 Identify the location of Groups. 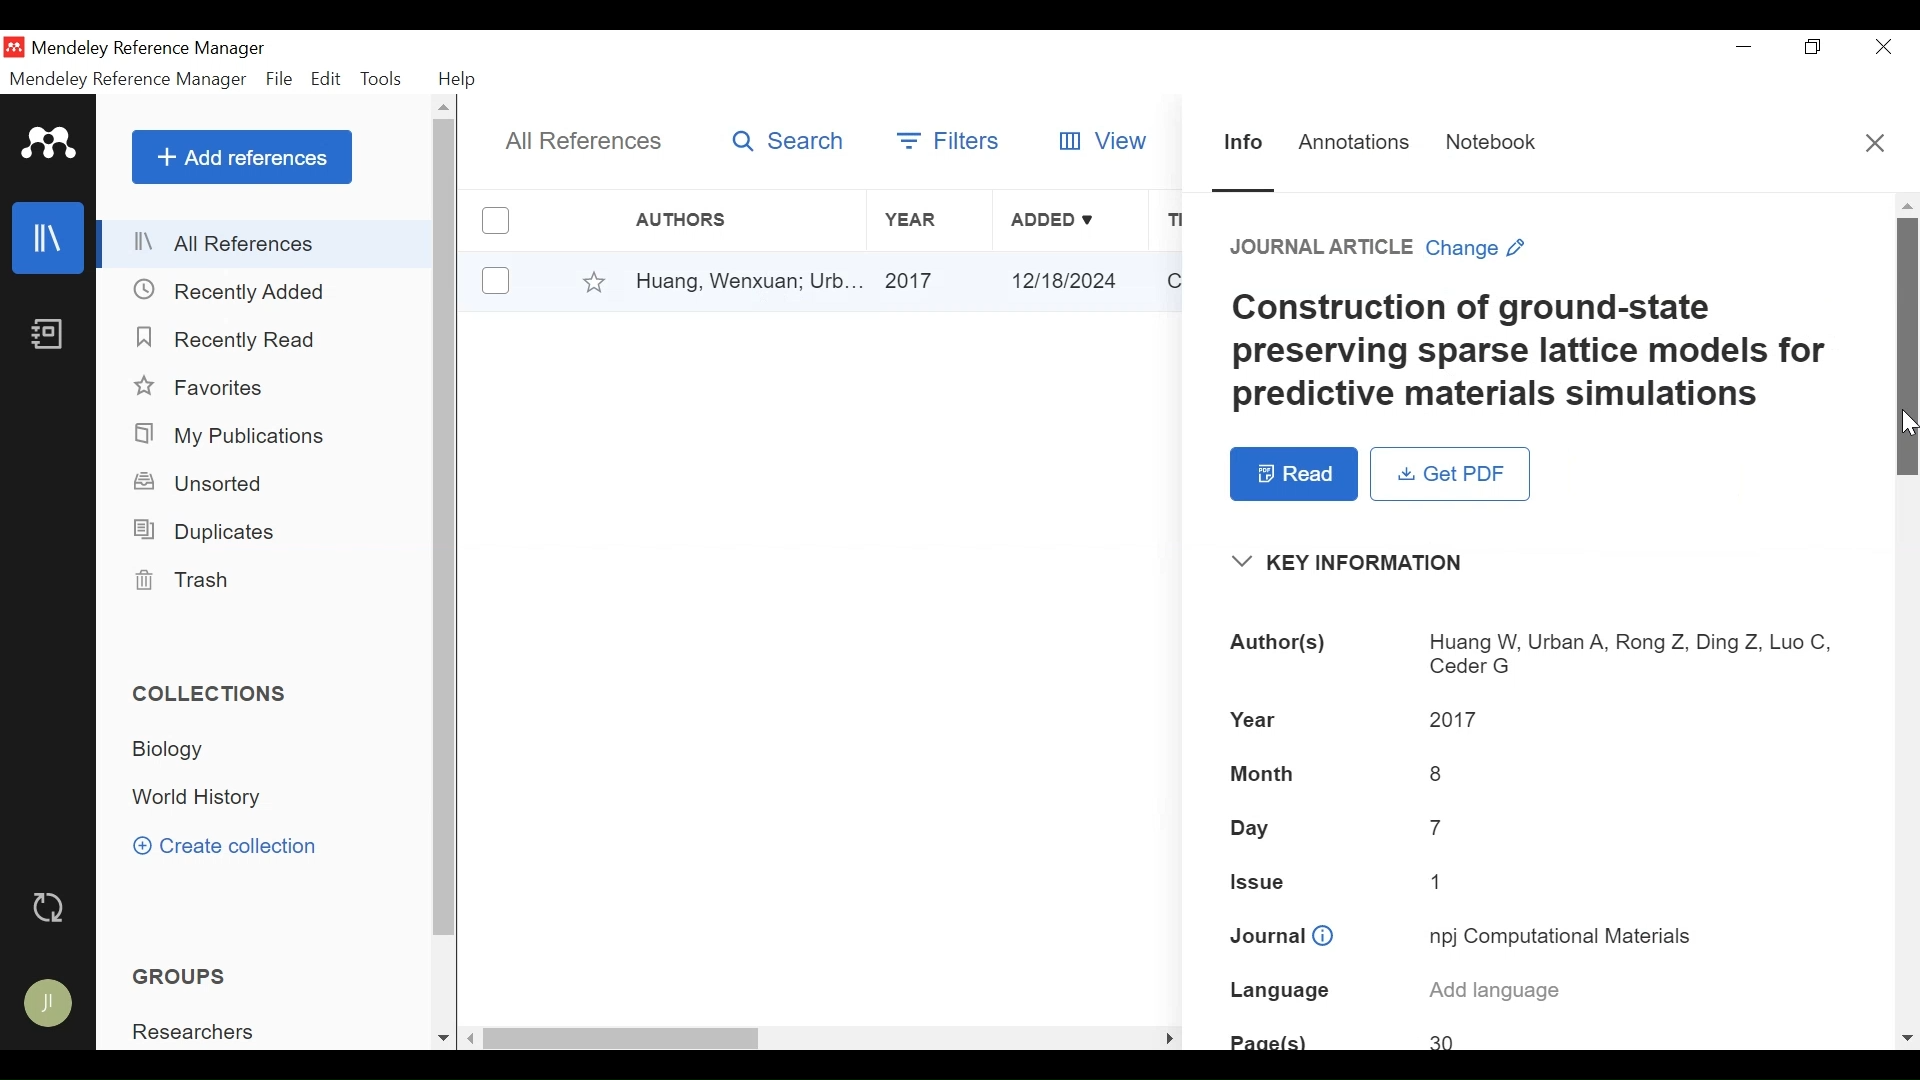
(179, 976).